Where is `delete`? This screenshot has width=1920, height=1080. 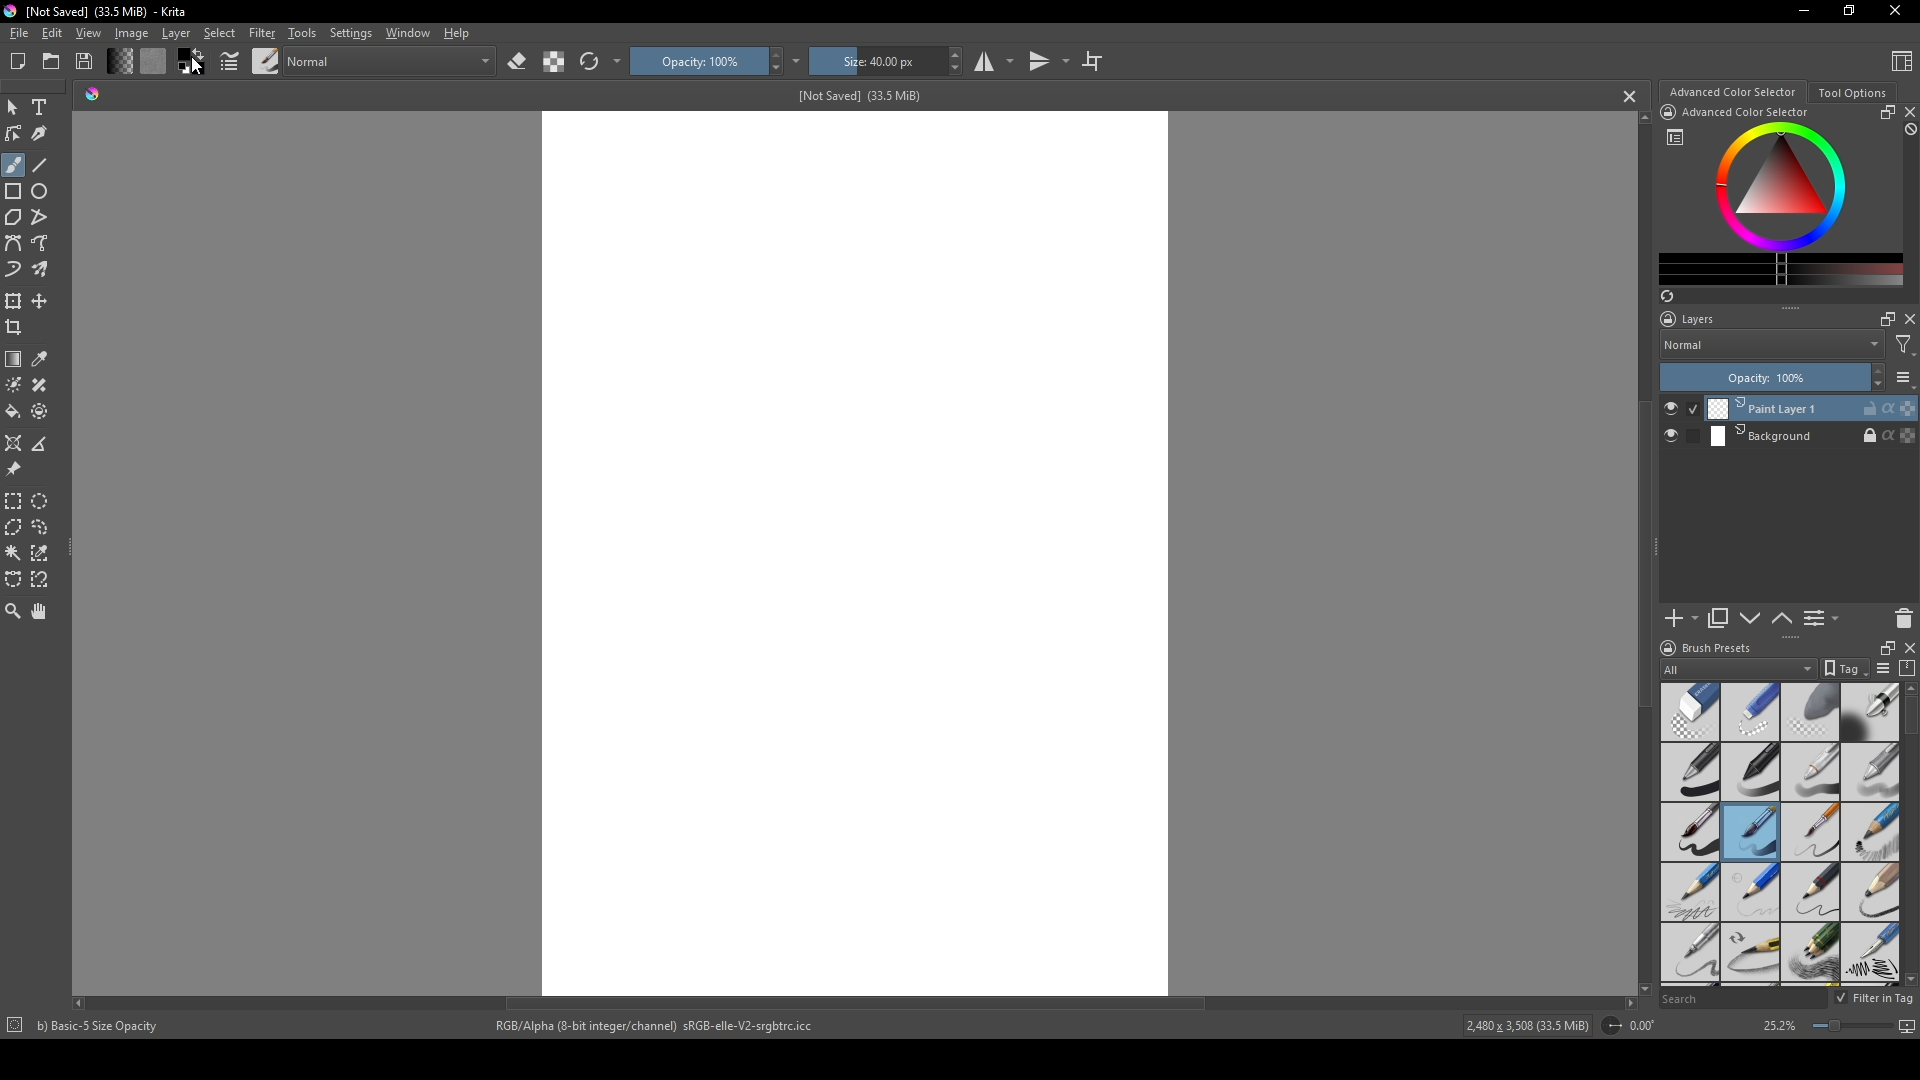
delete is located at coordinates (1904, 618).